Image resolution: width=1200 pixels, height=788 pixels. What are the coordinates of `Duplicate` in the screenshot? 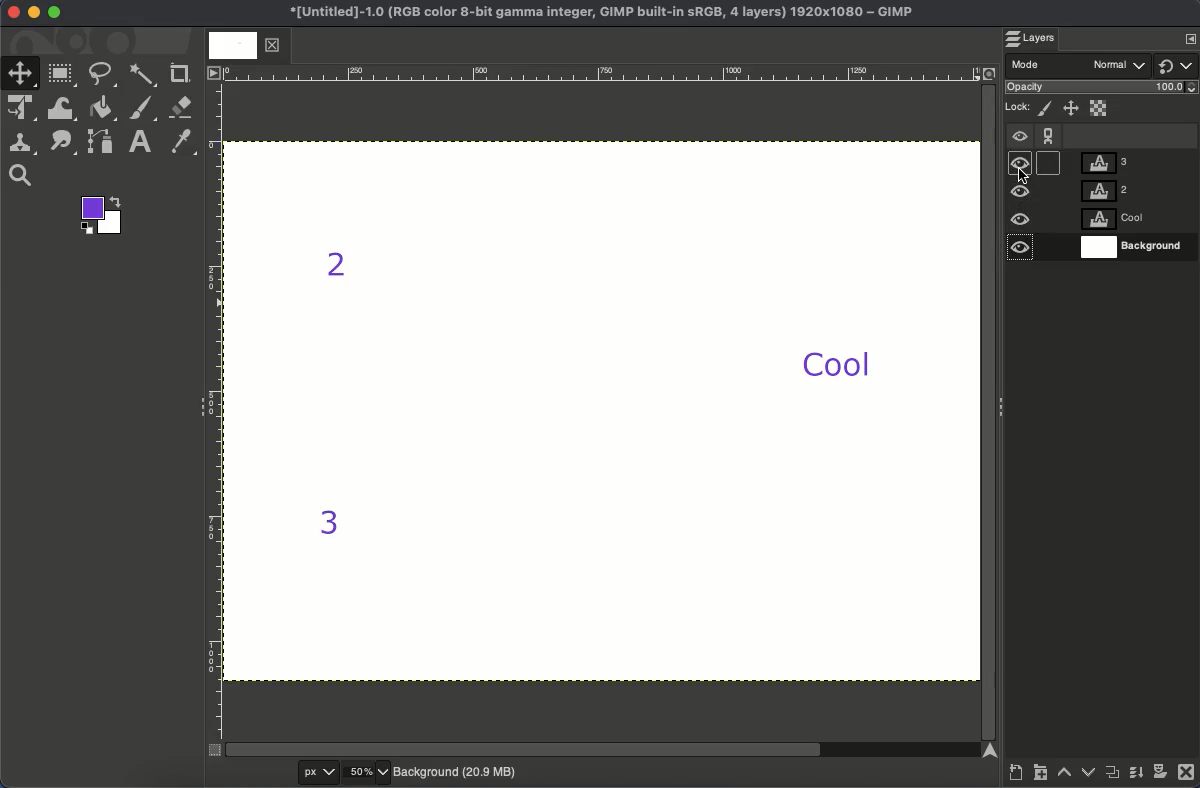 It's located at (1113, 776).